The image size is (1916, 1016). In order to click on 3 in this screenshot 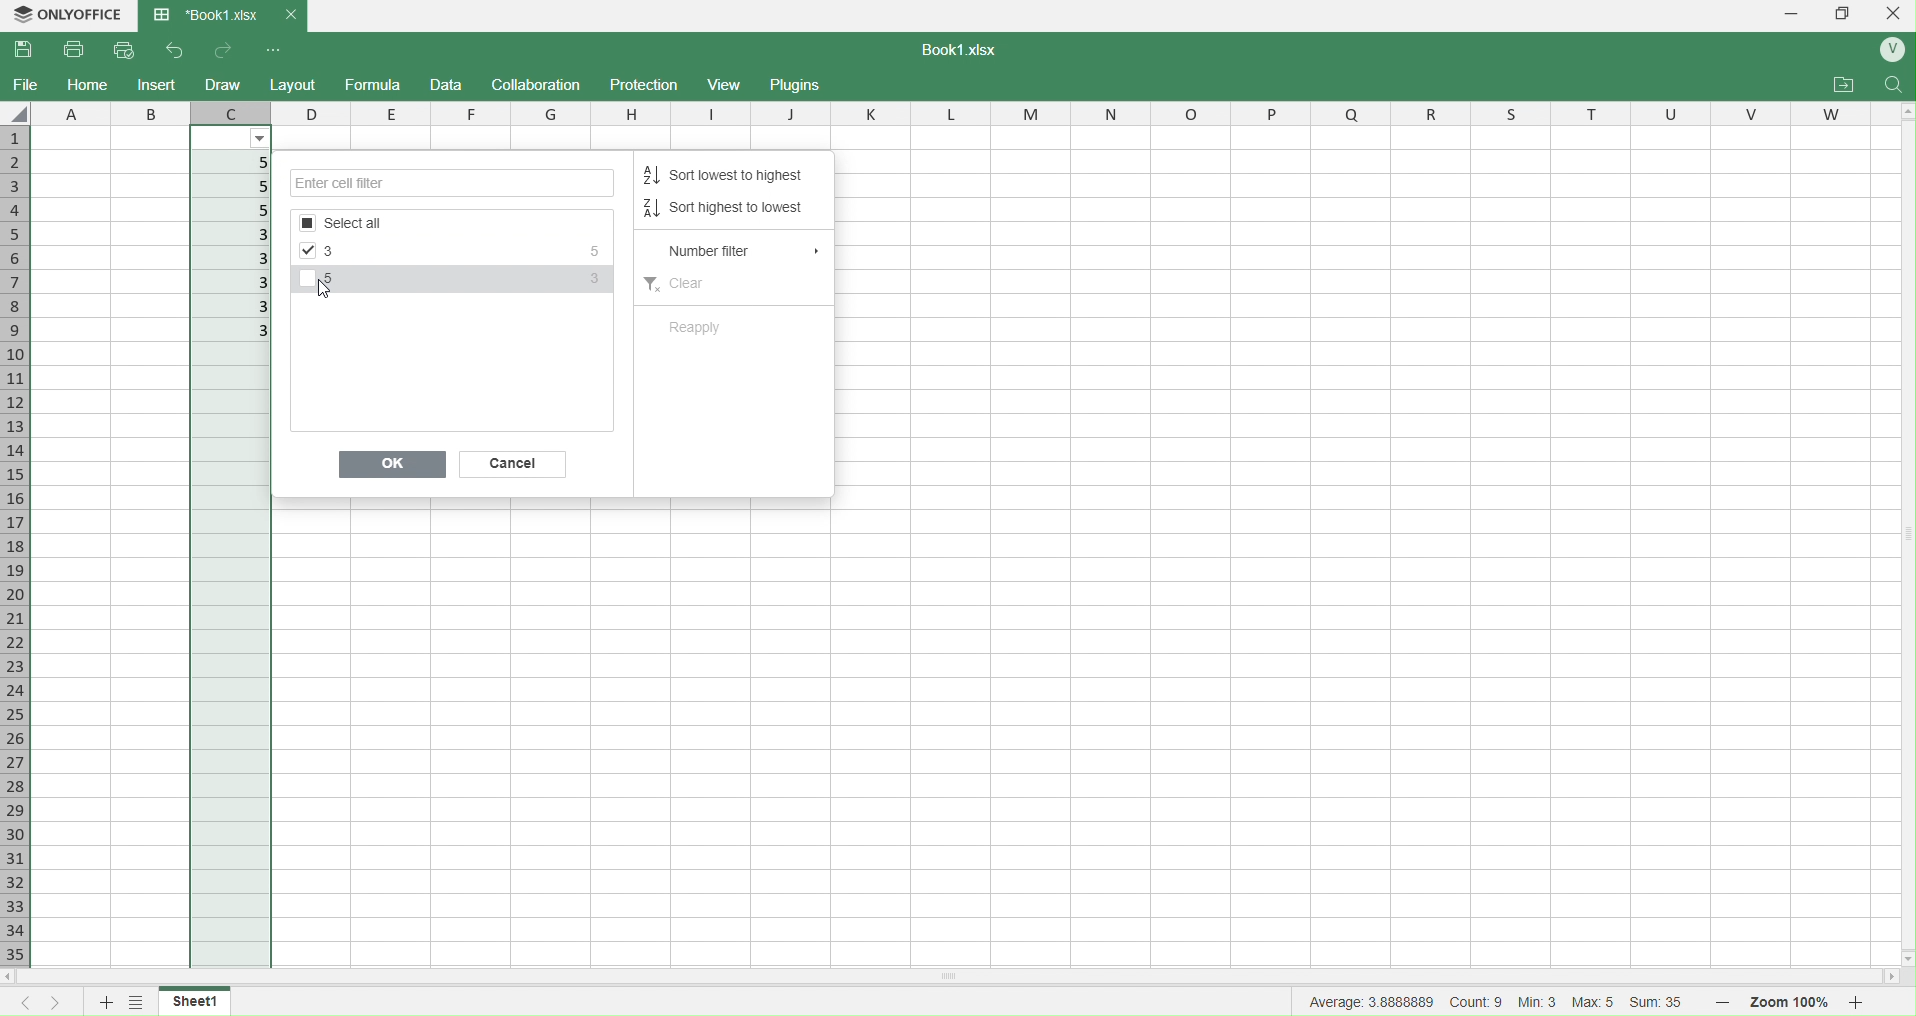, I will do `click(232, 308)`.